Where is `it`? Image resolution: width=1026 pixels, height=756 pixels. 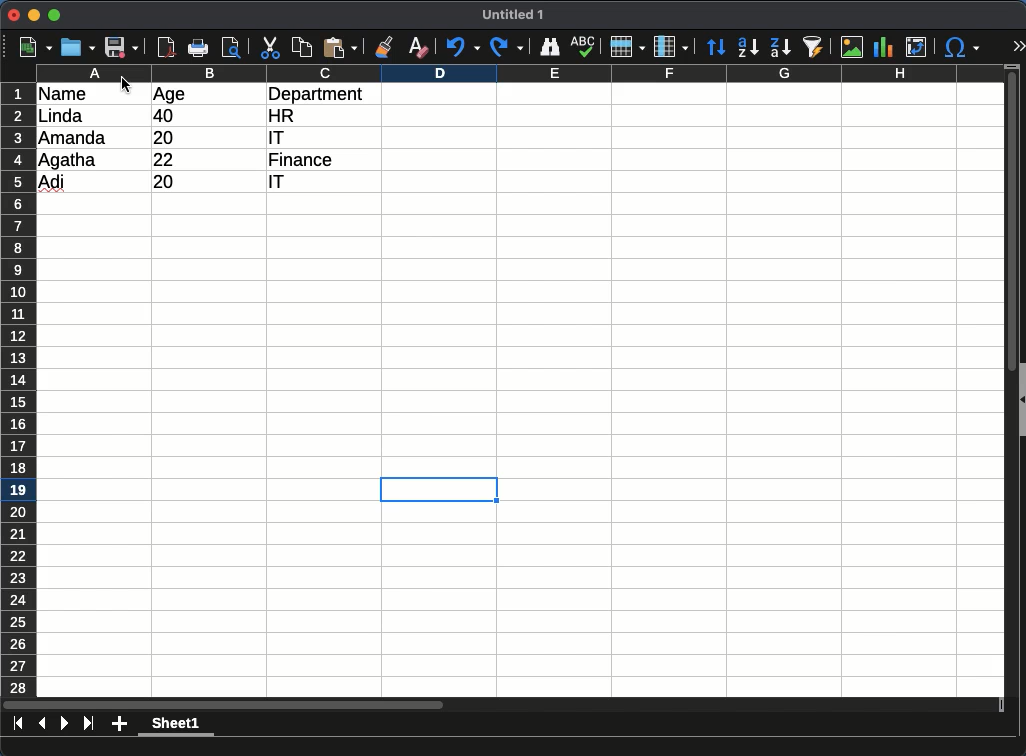 it is located at coordinates (272, 137).